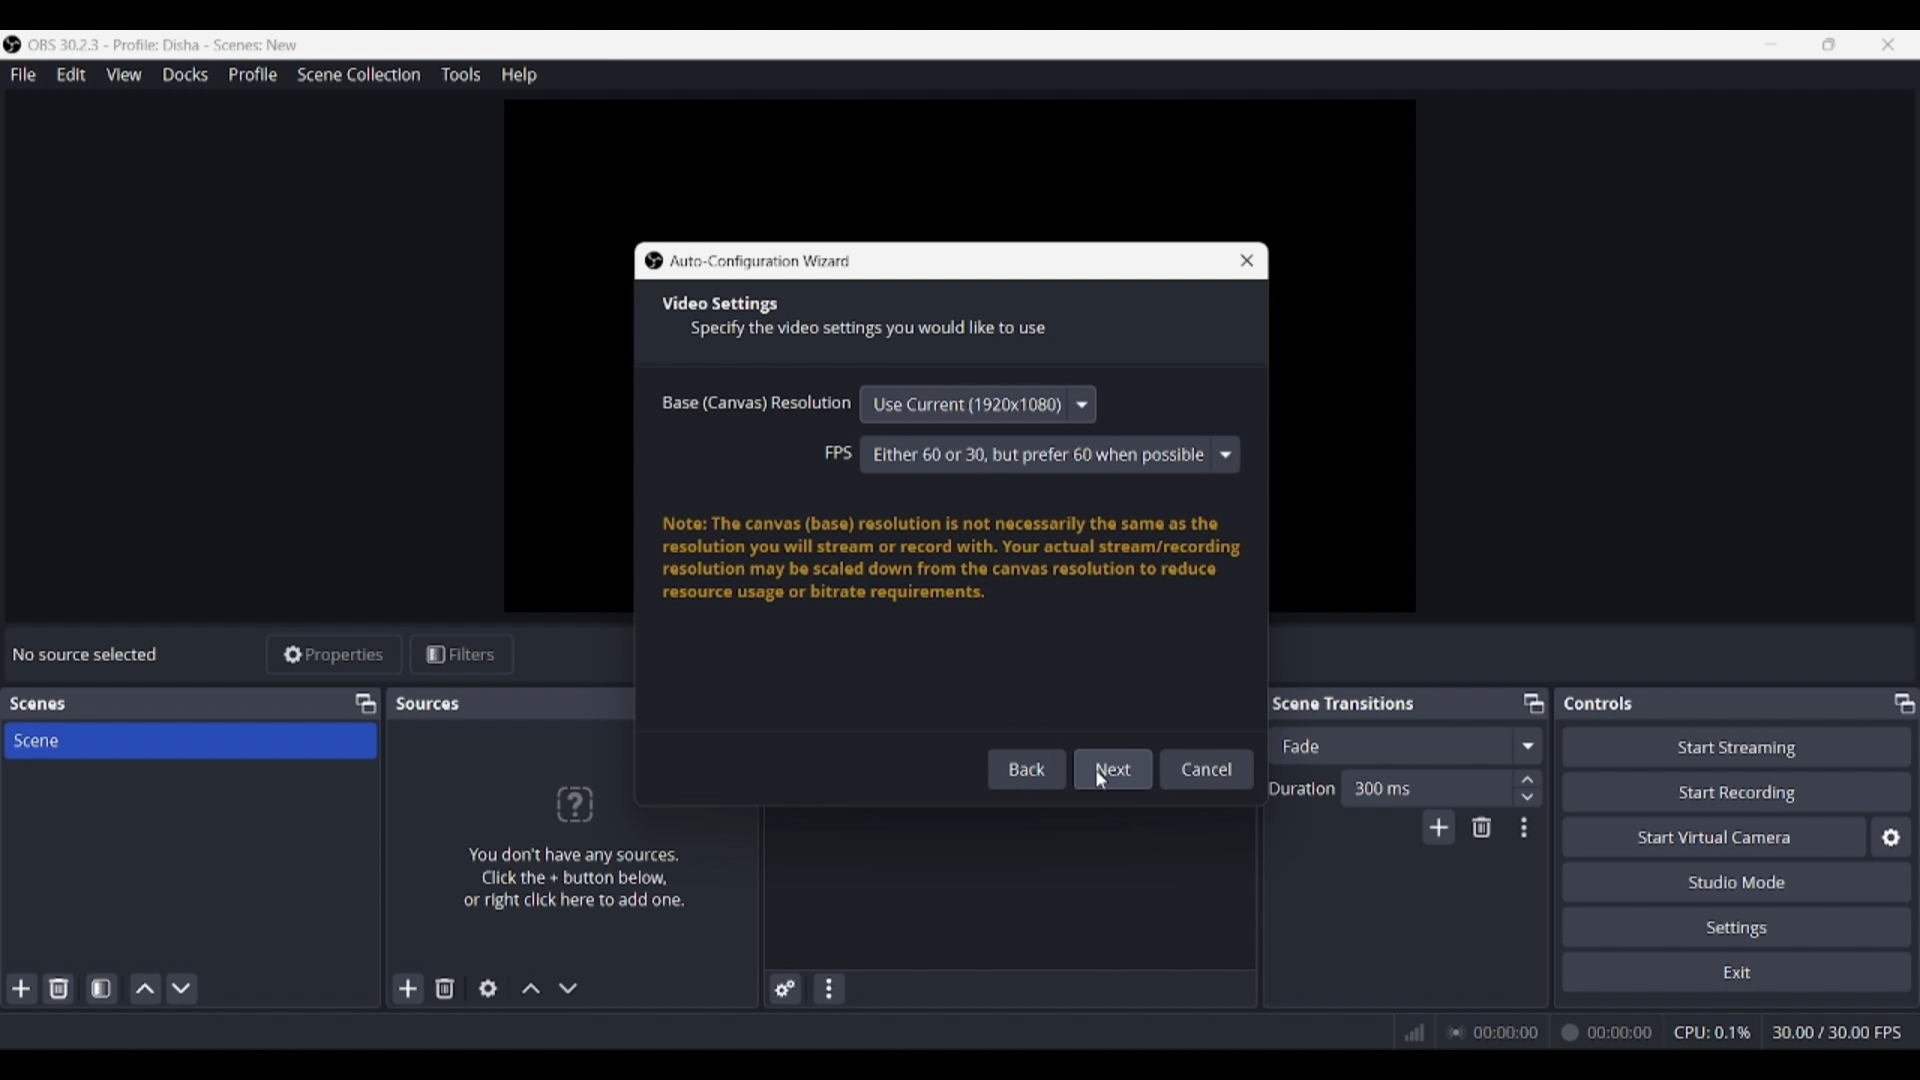 The image size is (1920, 1080). I want to click on Add scene, so click(22, 989).